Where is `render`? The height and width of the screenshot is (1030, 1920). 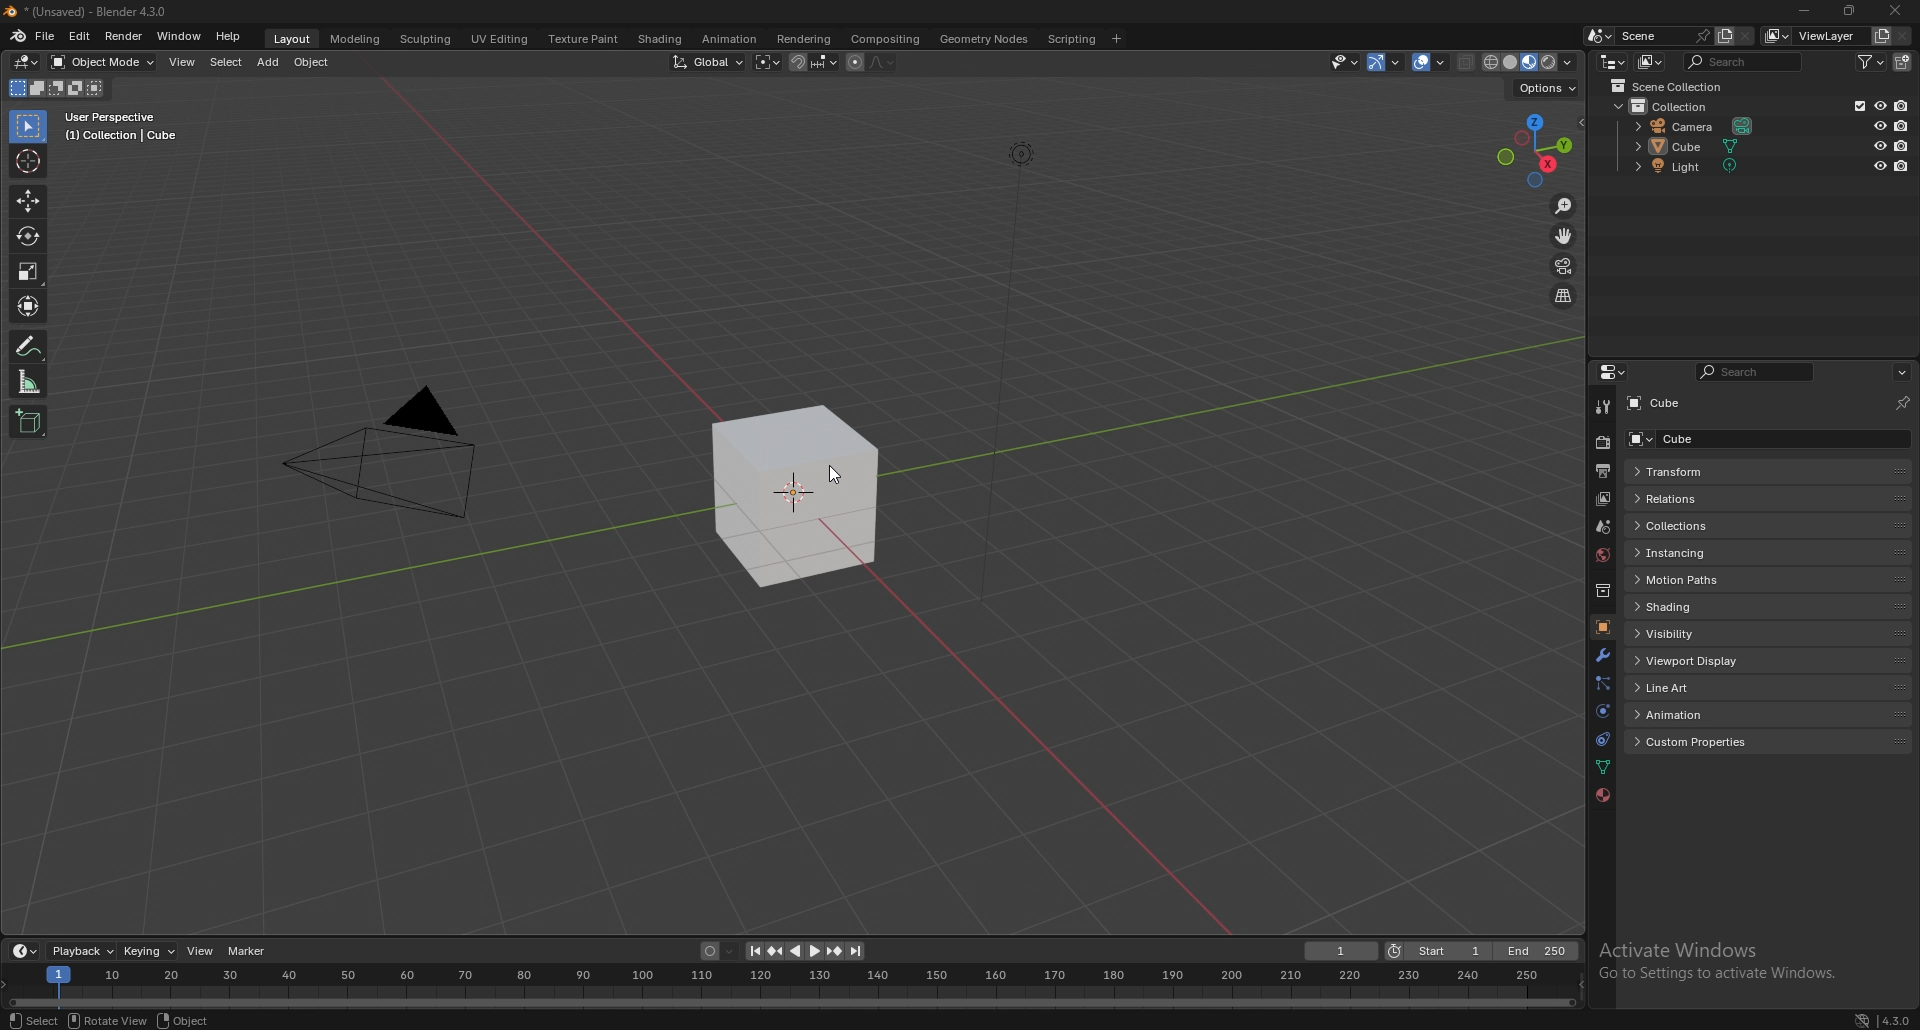
render is located at coordinates (1600, 443).